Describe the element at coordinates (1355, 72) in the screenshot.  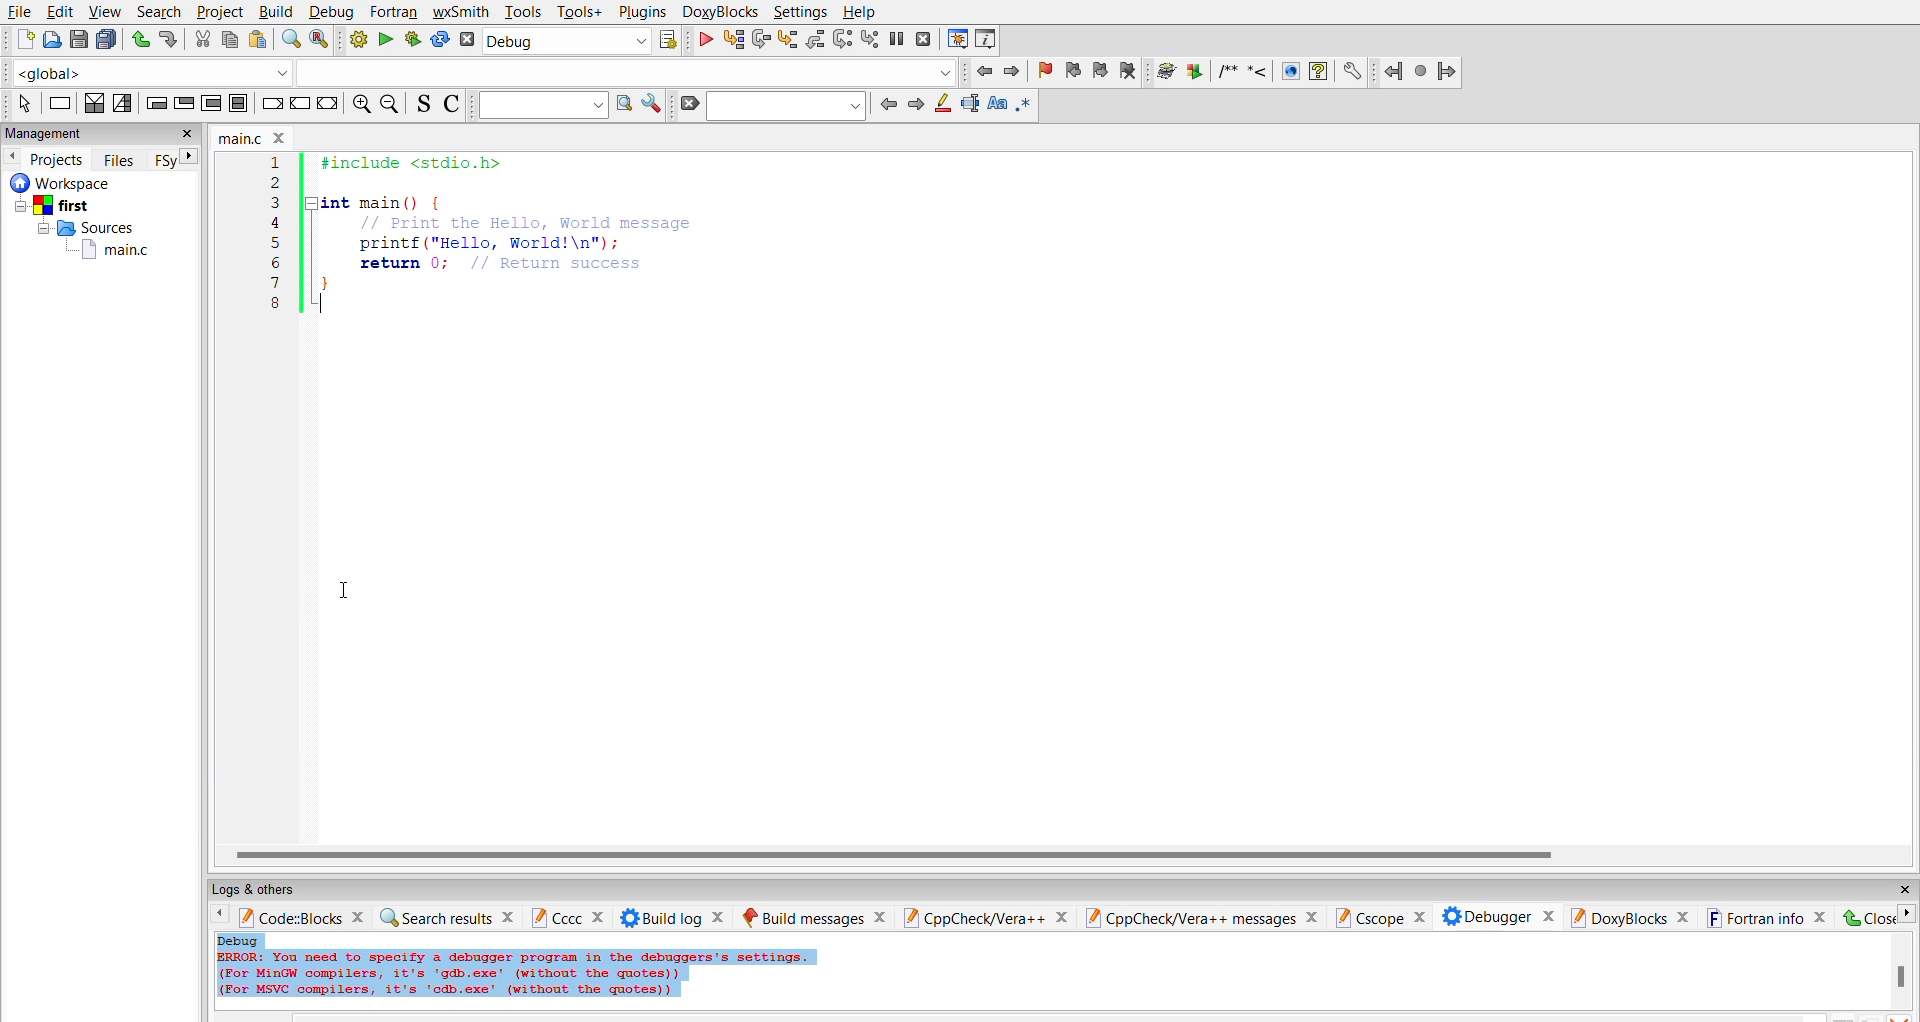
I see `Preferences` at that location.